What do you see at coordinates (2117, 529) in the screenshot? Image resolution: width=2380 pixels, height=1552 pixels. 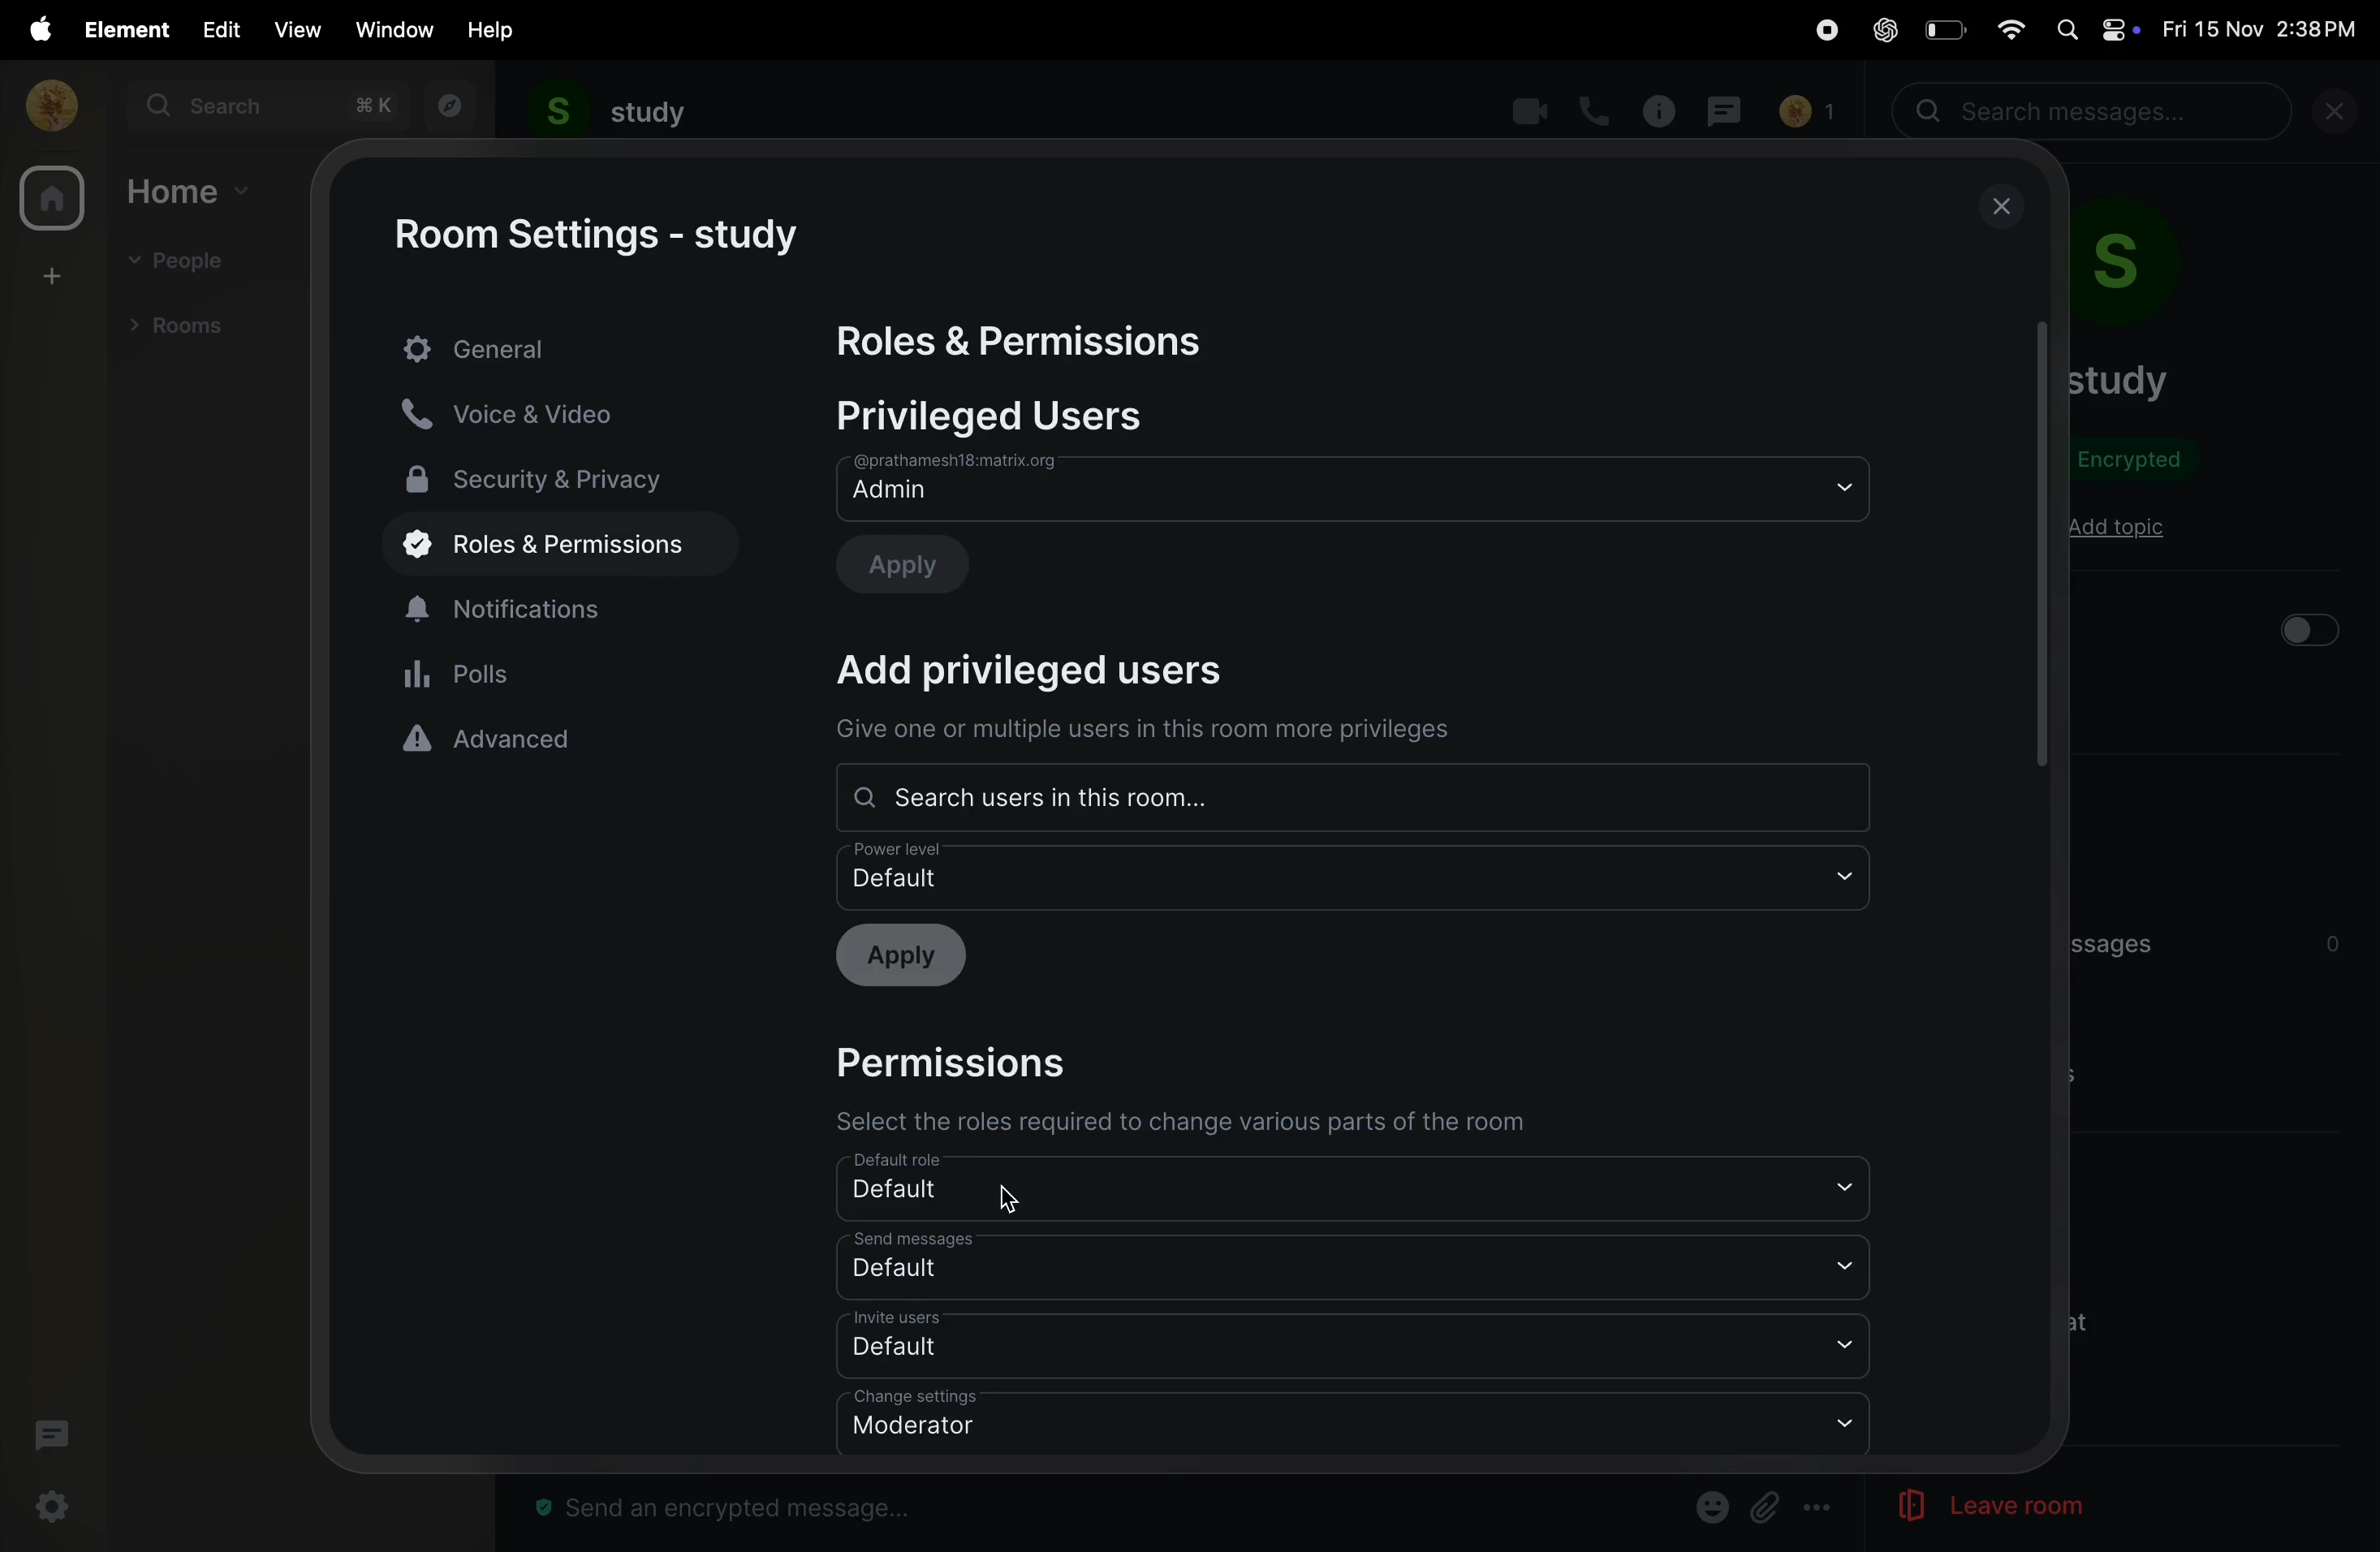 I see `add topic` at bounding box center [2117, 529].